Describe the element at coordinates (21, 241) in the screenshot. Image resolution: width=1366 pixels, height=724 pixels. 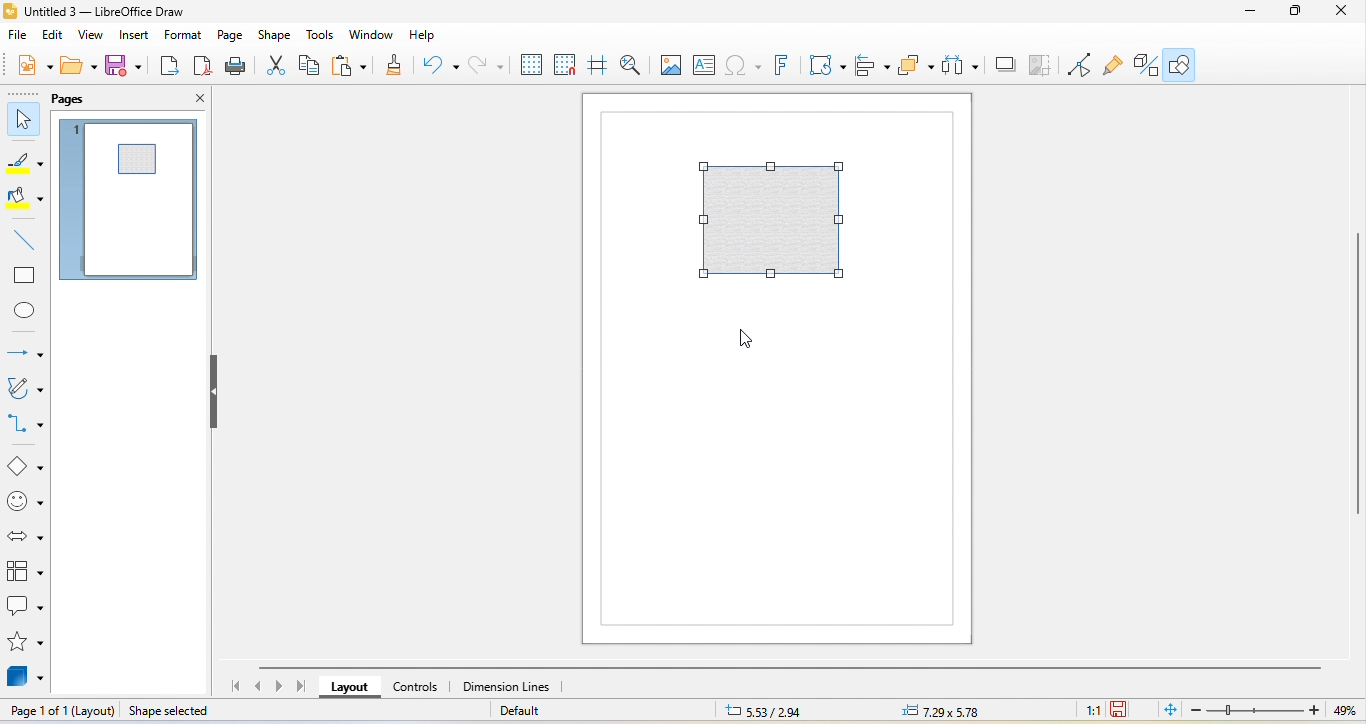
I see `line` at that location.